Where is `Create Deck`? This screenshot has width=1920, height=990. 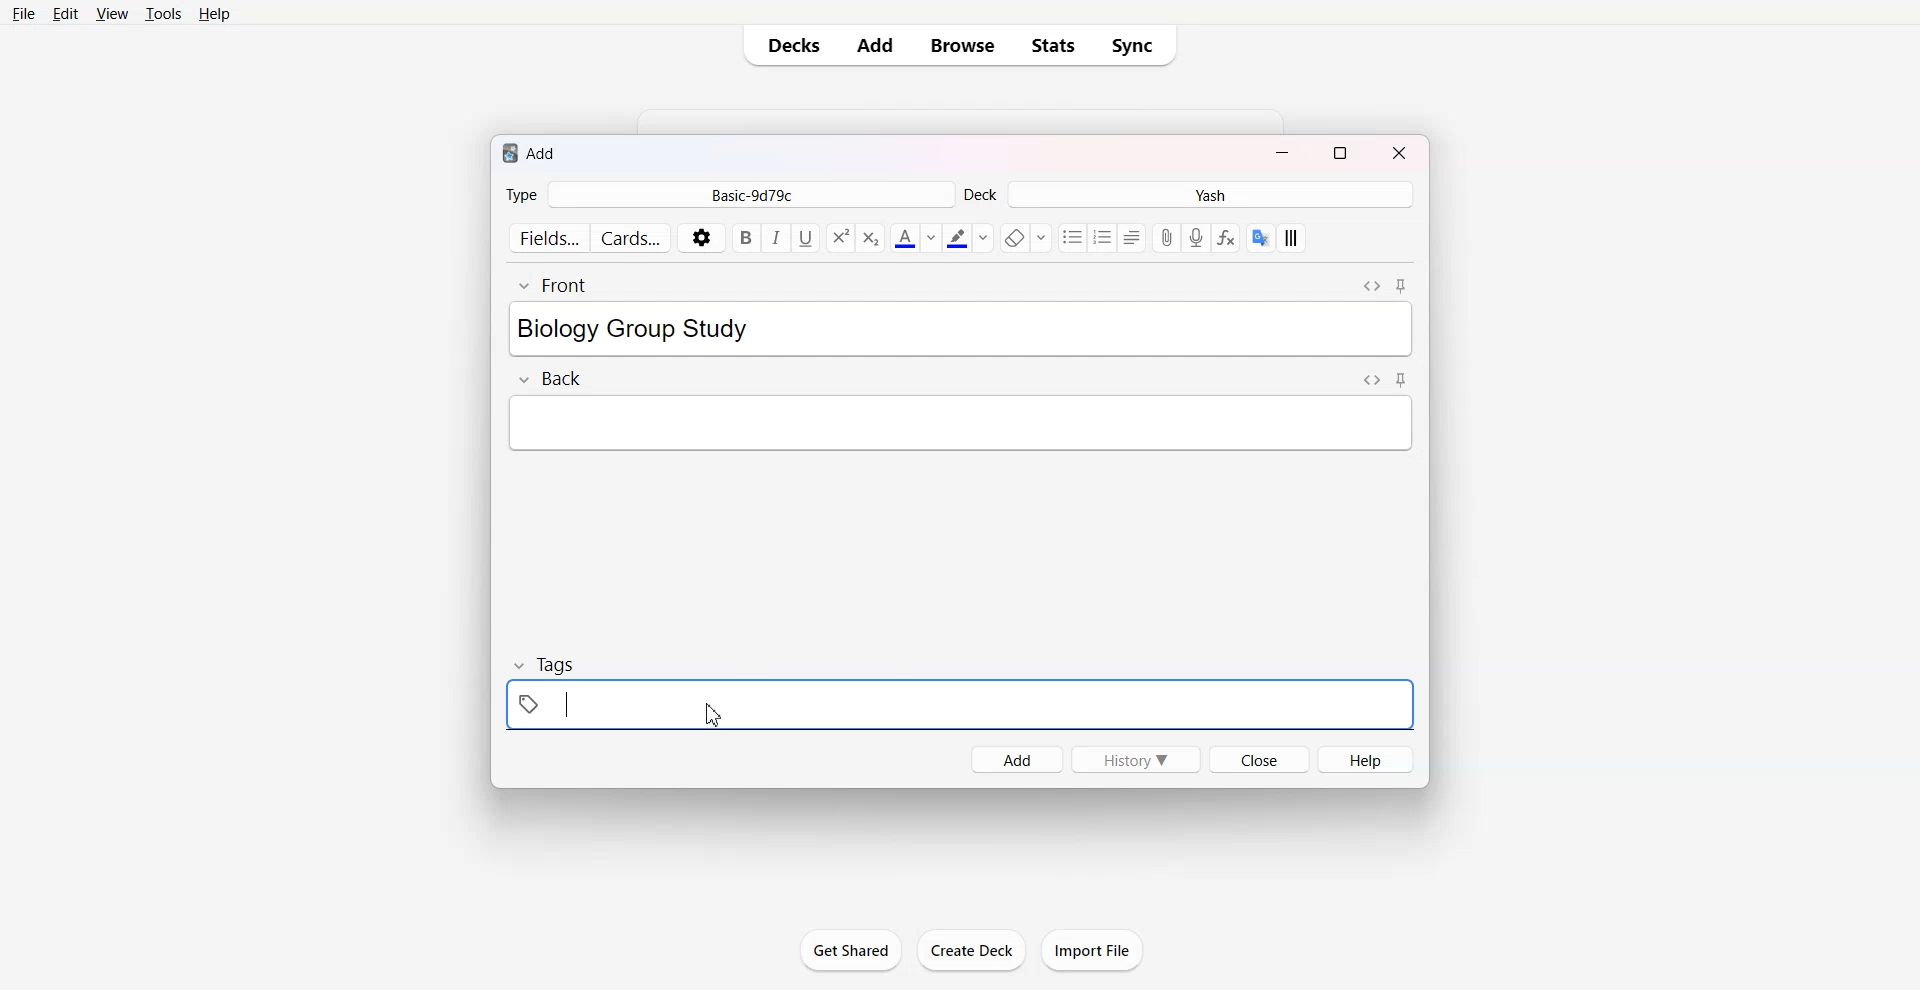 Create Deck is located at coordinates (971, 950).